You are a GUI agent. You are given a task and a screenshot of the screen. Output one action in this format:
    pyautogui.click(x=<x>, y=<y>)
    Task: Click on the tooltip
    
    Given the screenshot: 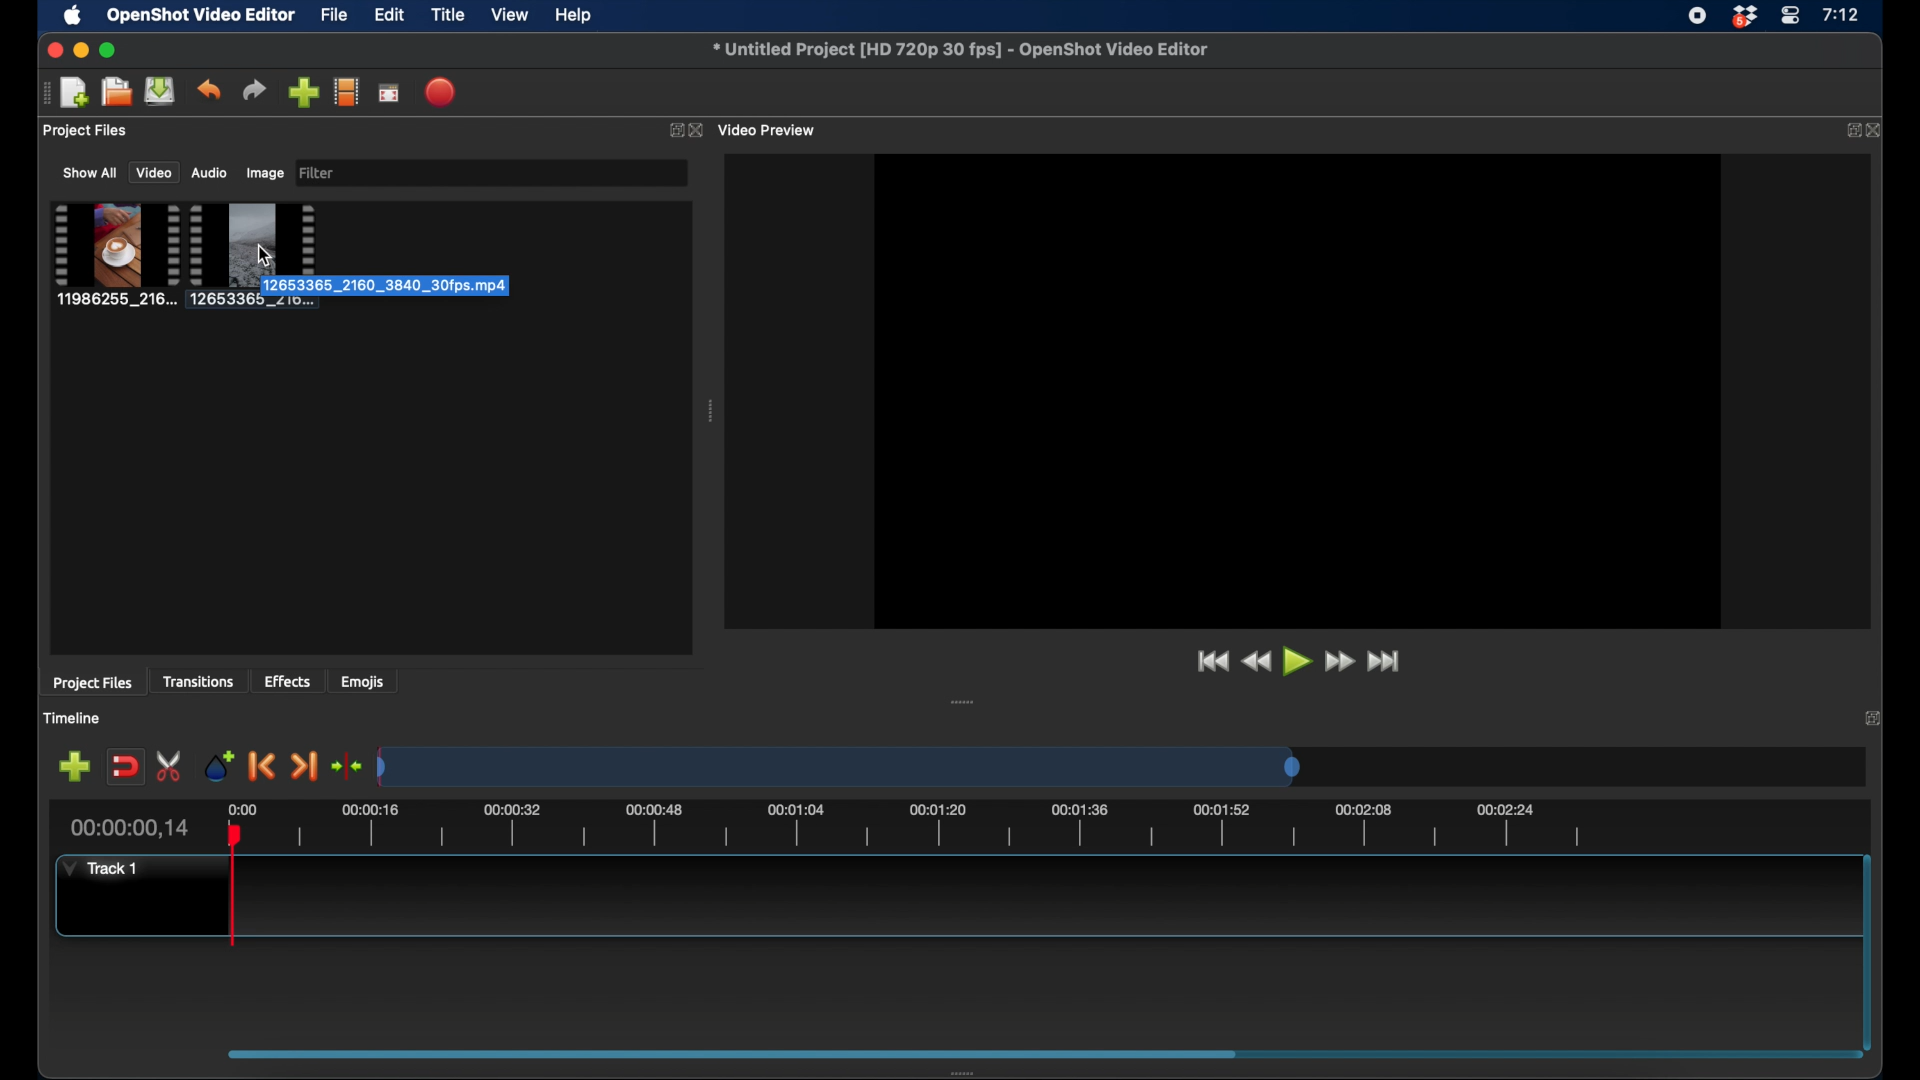 What is the action you would take?
    pyautogui.click(x=424, y=286)
    